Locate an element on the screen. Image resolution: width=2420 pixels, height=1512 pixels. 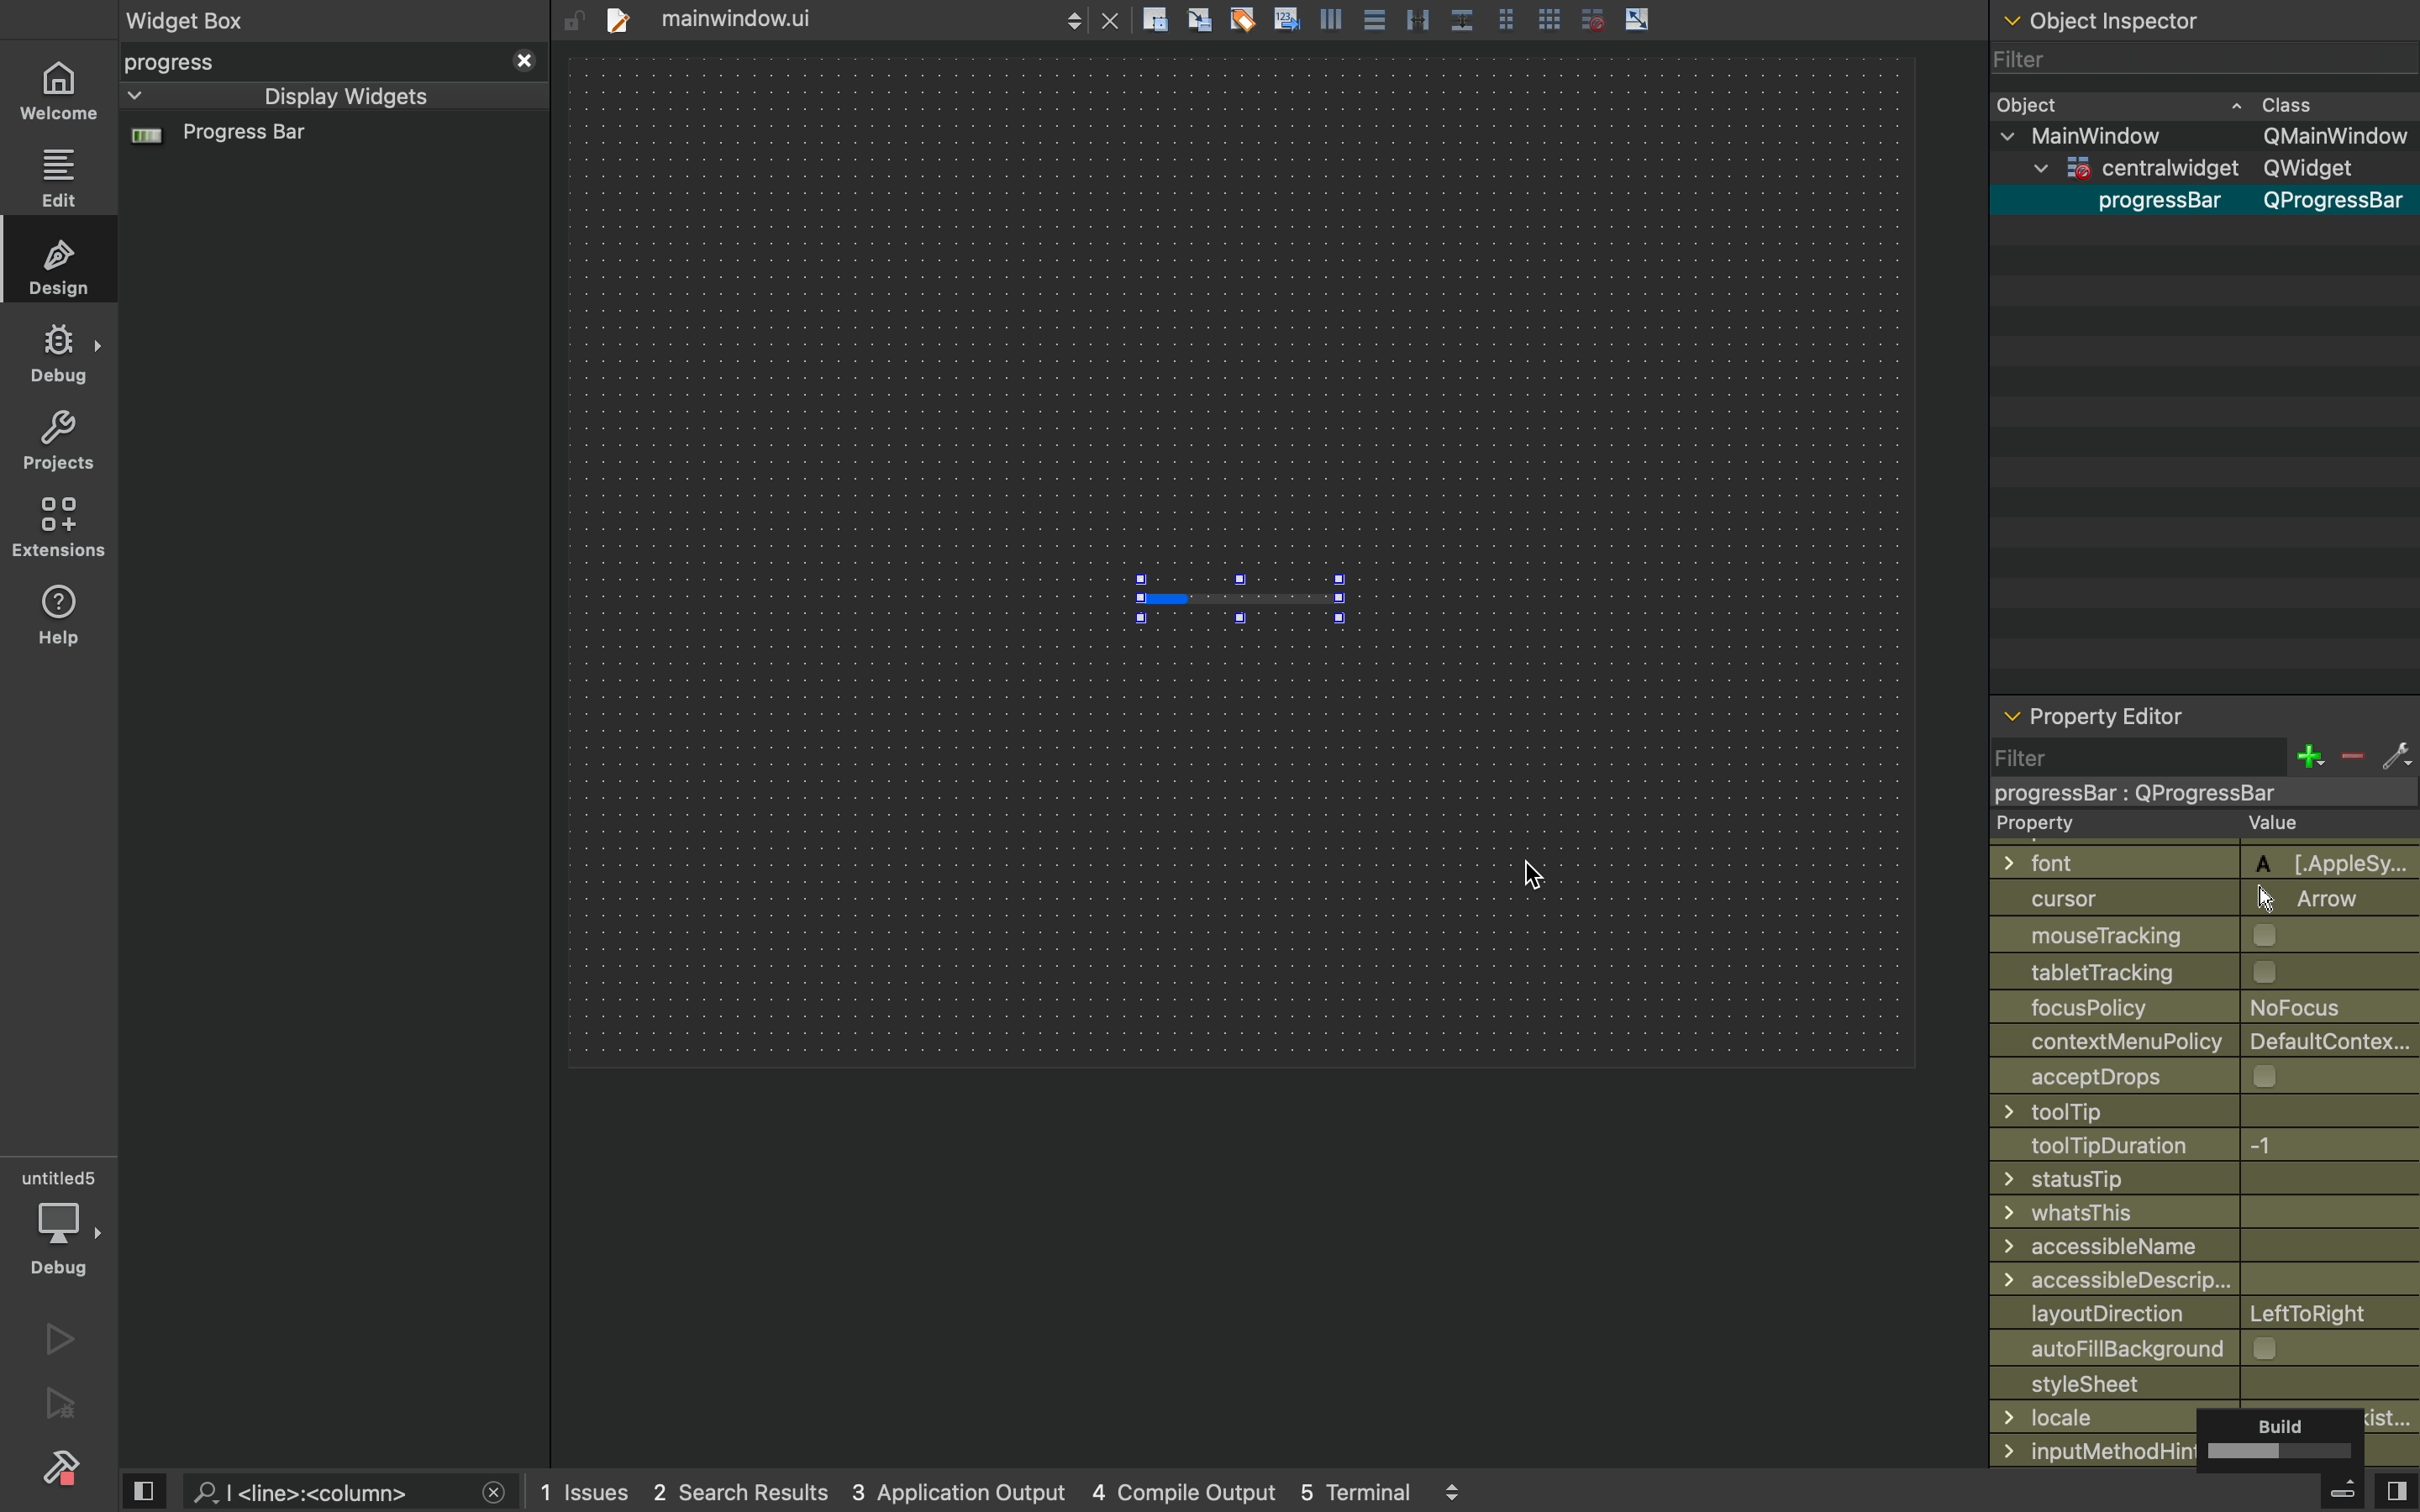
edit is located at coordinates (63, 264).